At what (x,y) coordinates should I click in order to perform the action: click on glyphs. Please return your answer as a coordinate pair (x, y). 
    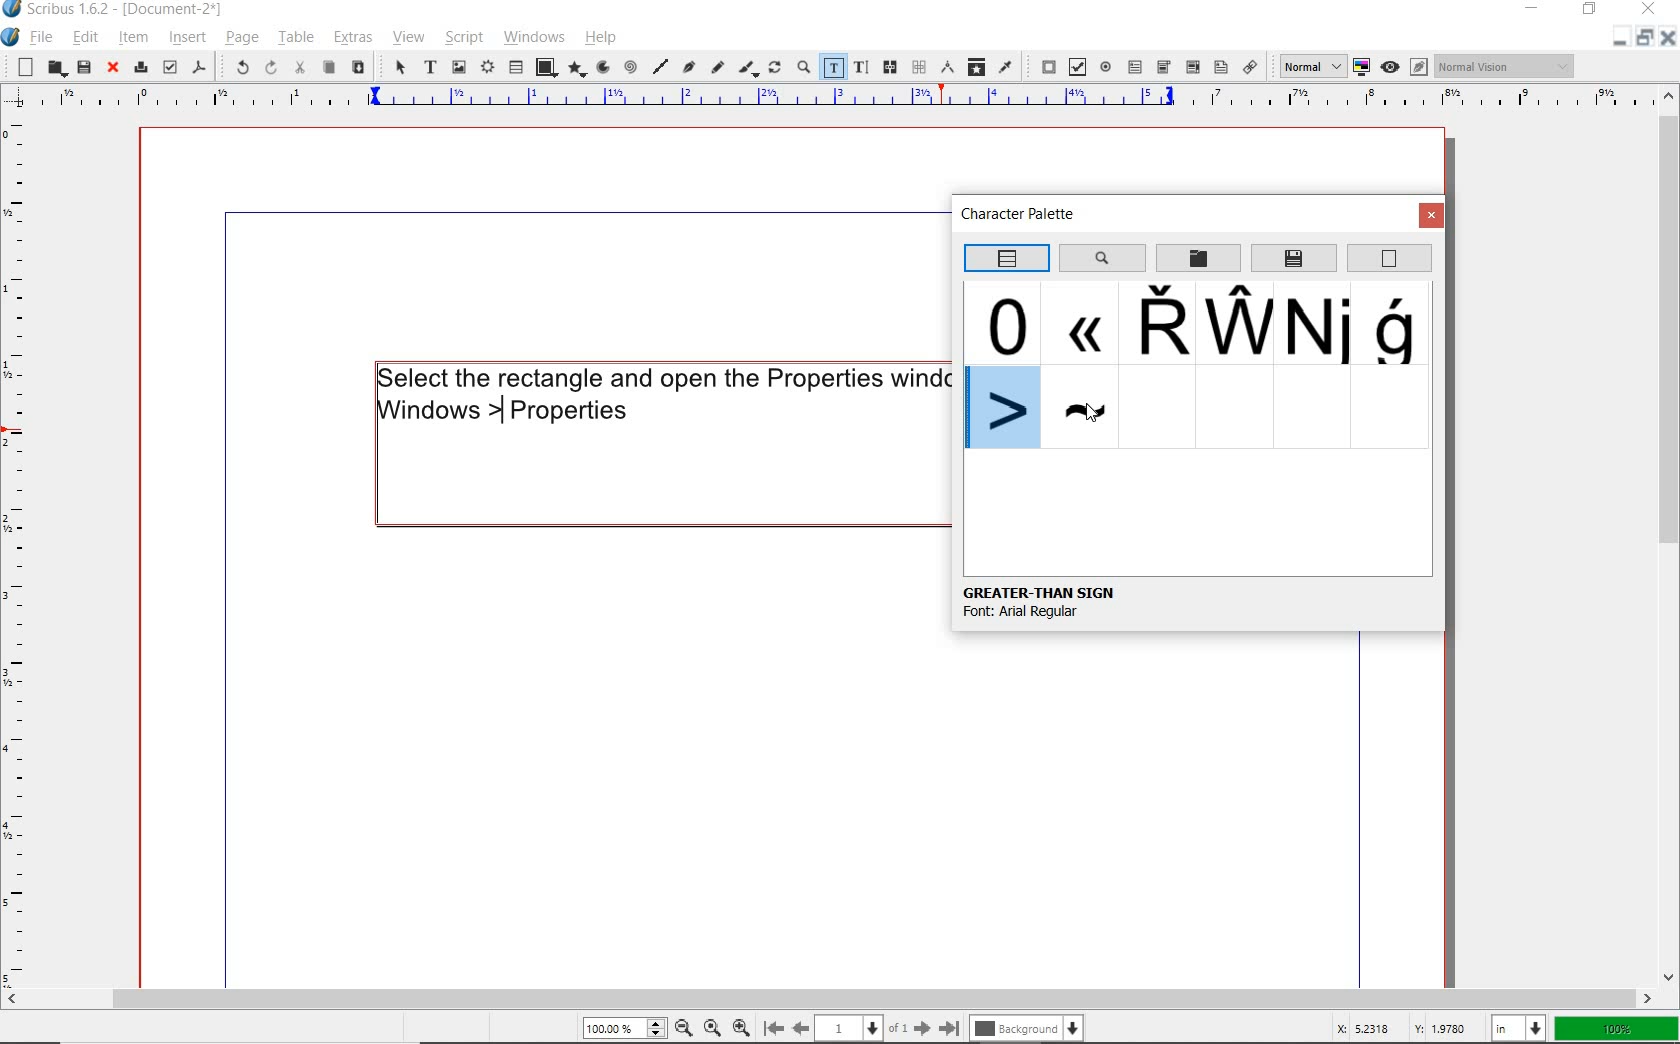
    Looking at the image, I should click on (1079, 321).